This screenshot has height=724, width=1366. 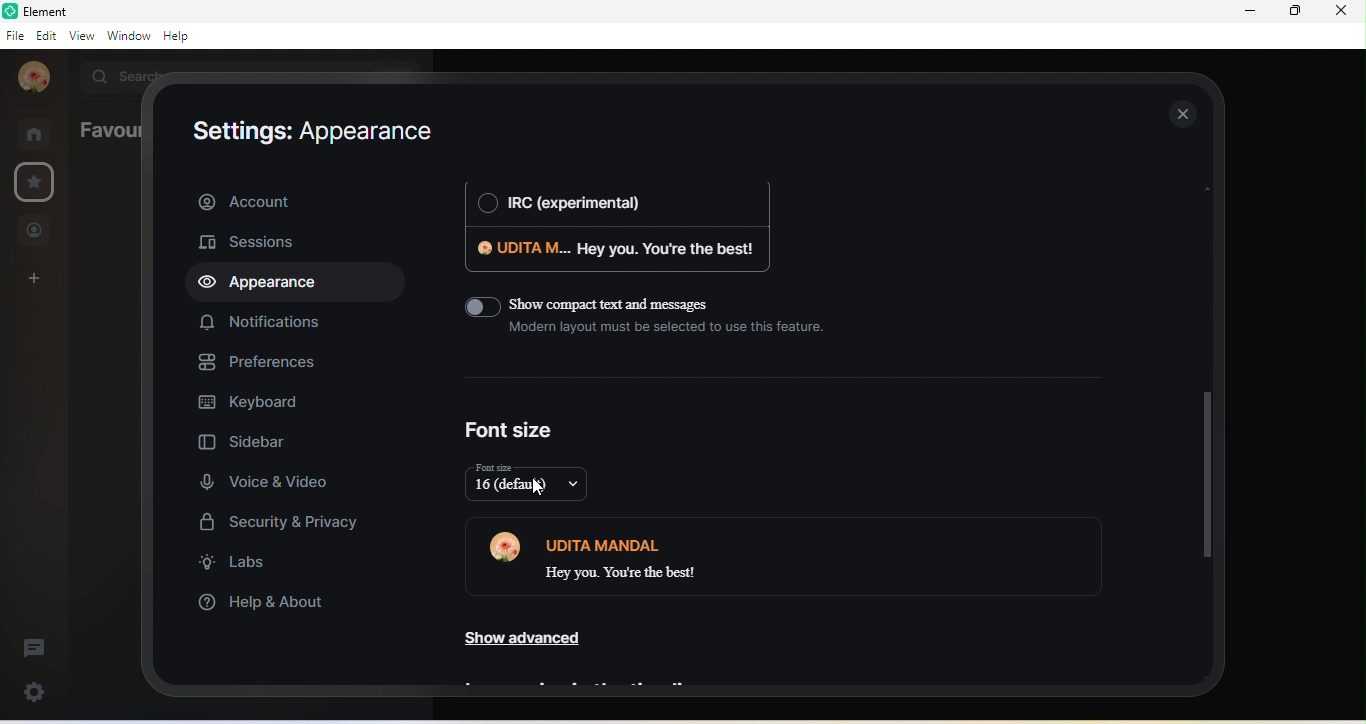 What do you see at coordinates (268, 285) in the screenshot?
I see `appearance` at bounding box center [268, 285].